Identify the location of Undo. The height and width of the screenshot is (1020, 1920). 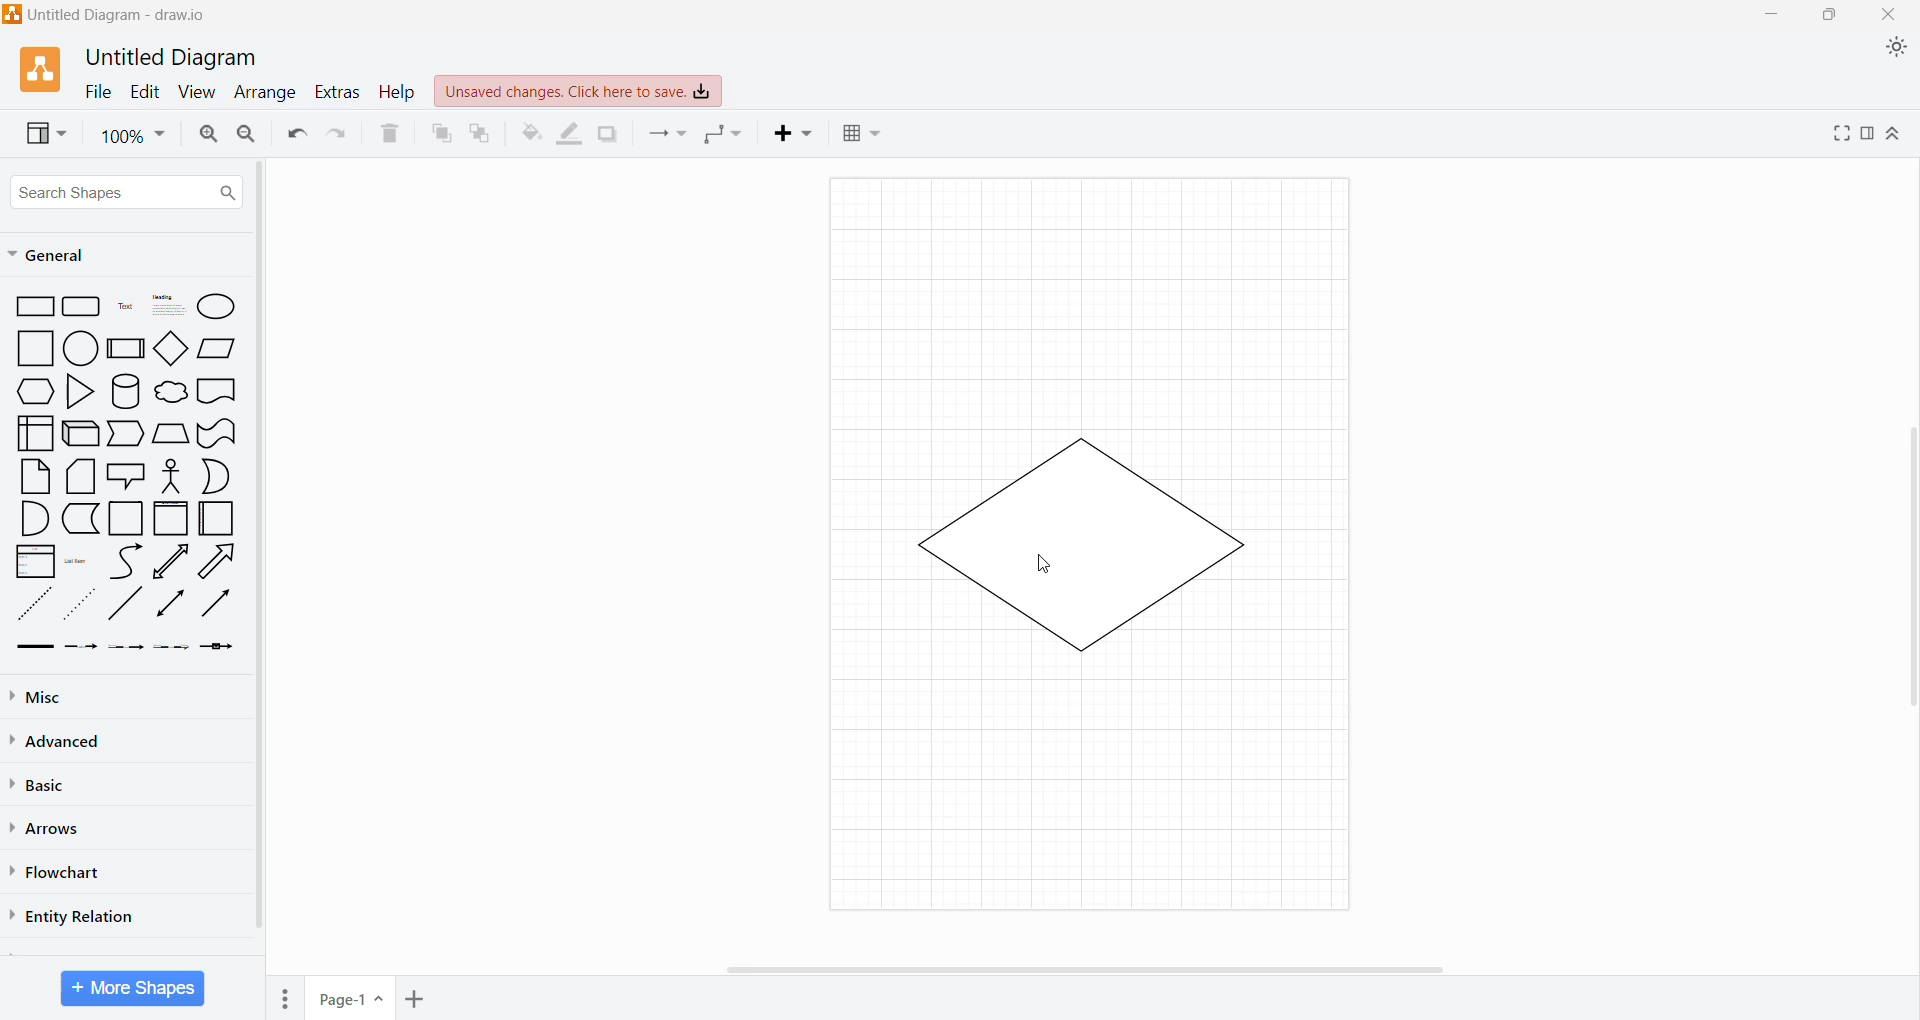
(295, 134).